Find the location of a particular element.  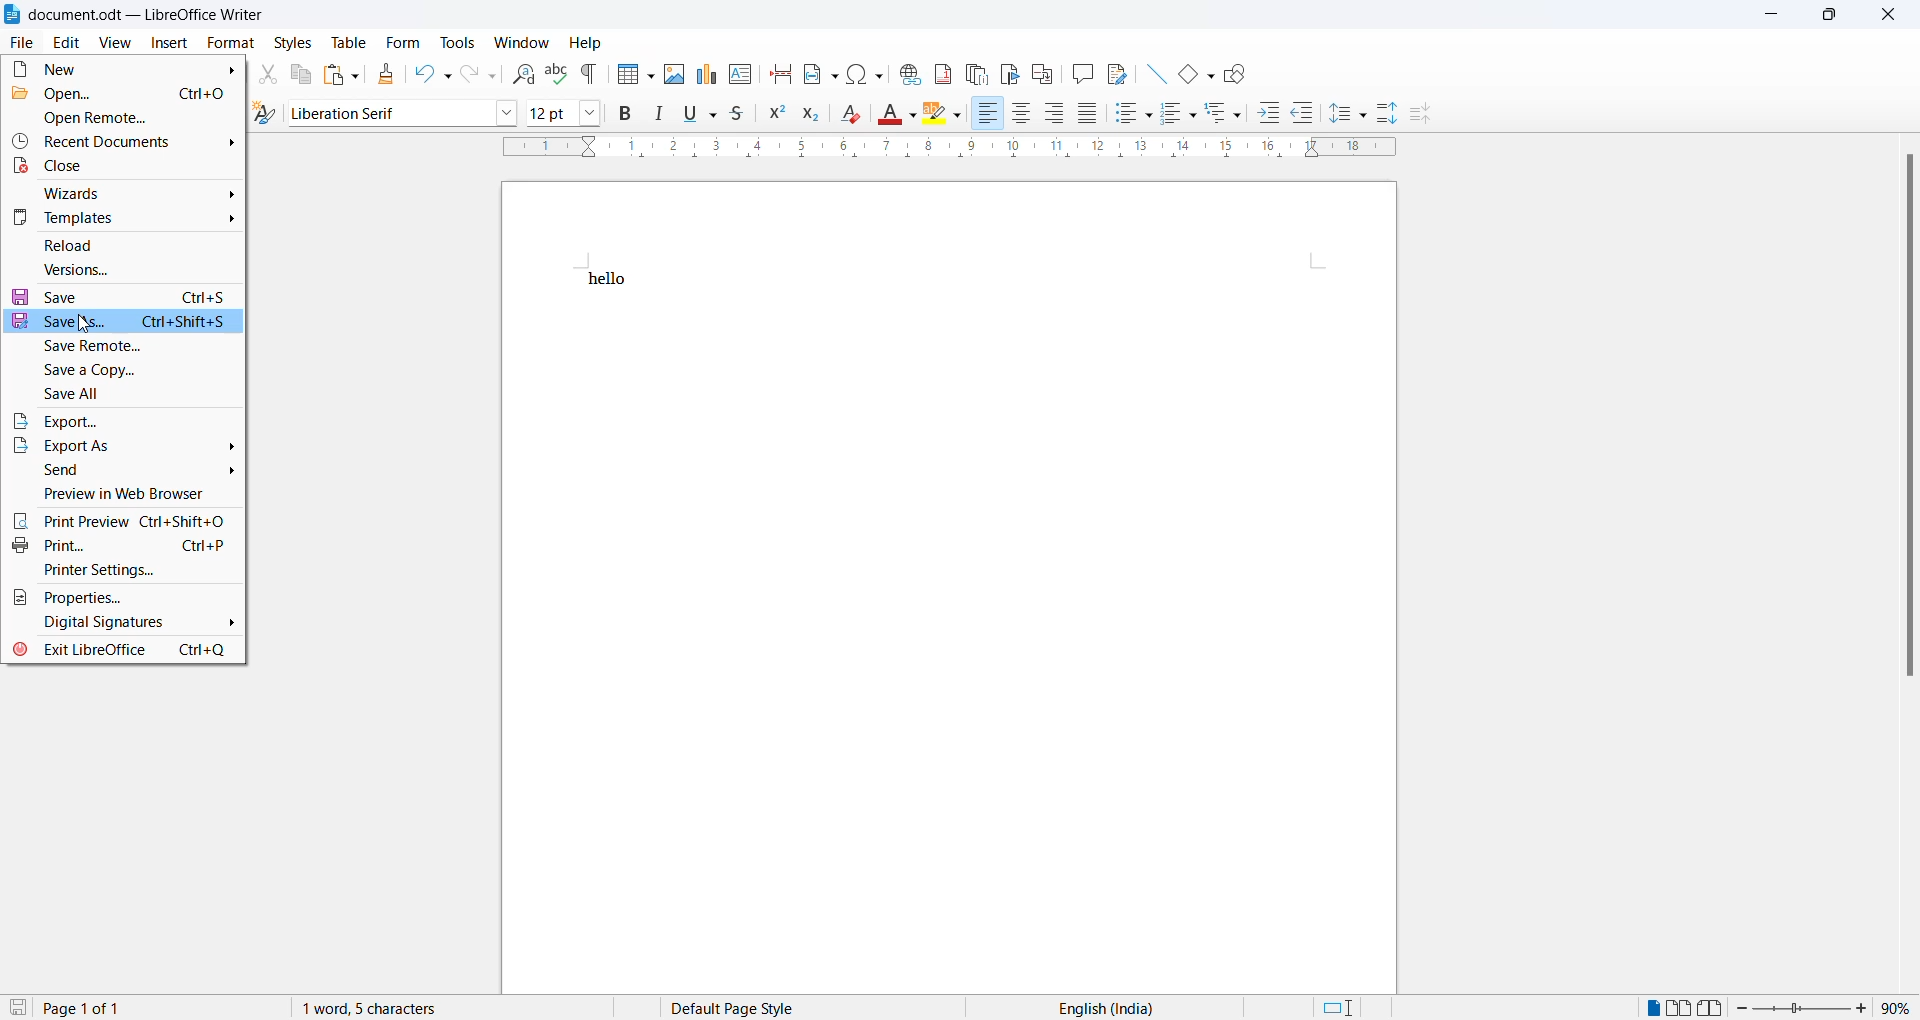

Align Centre is located at coordinates (1021, 114).